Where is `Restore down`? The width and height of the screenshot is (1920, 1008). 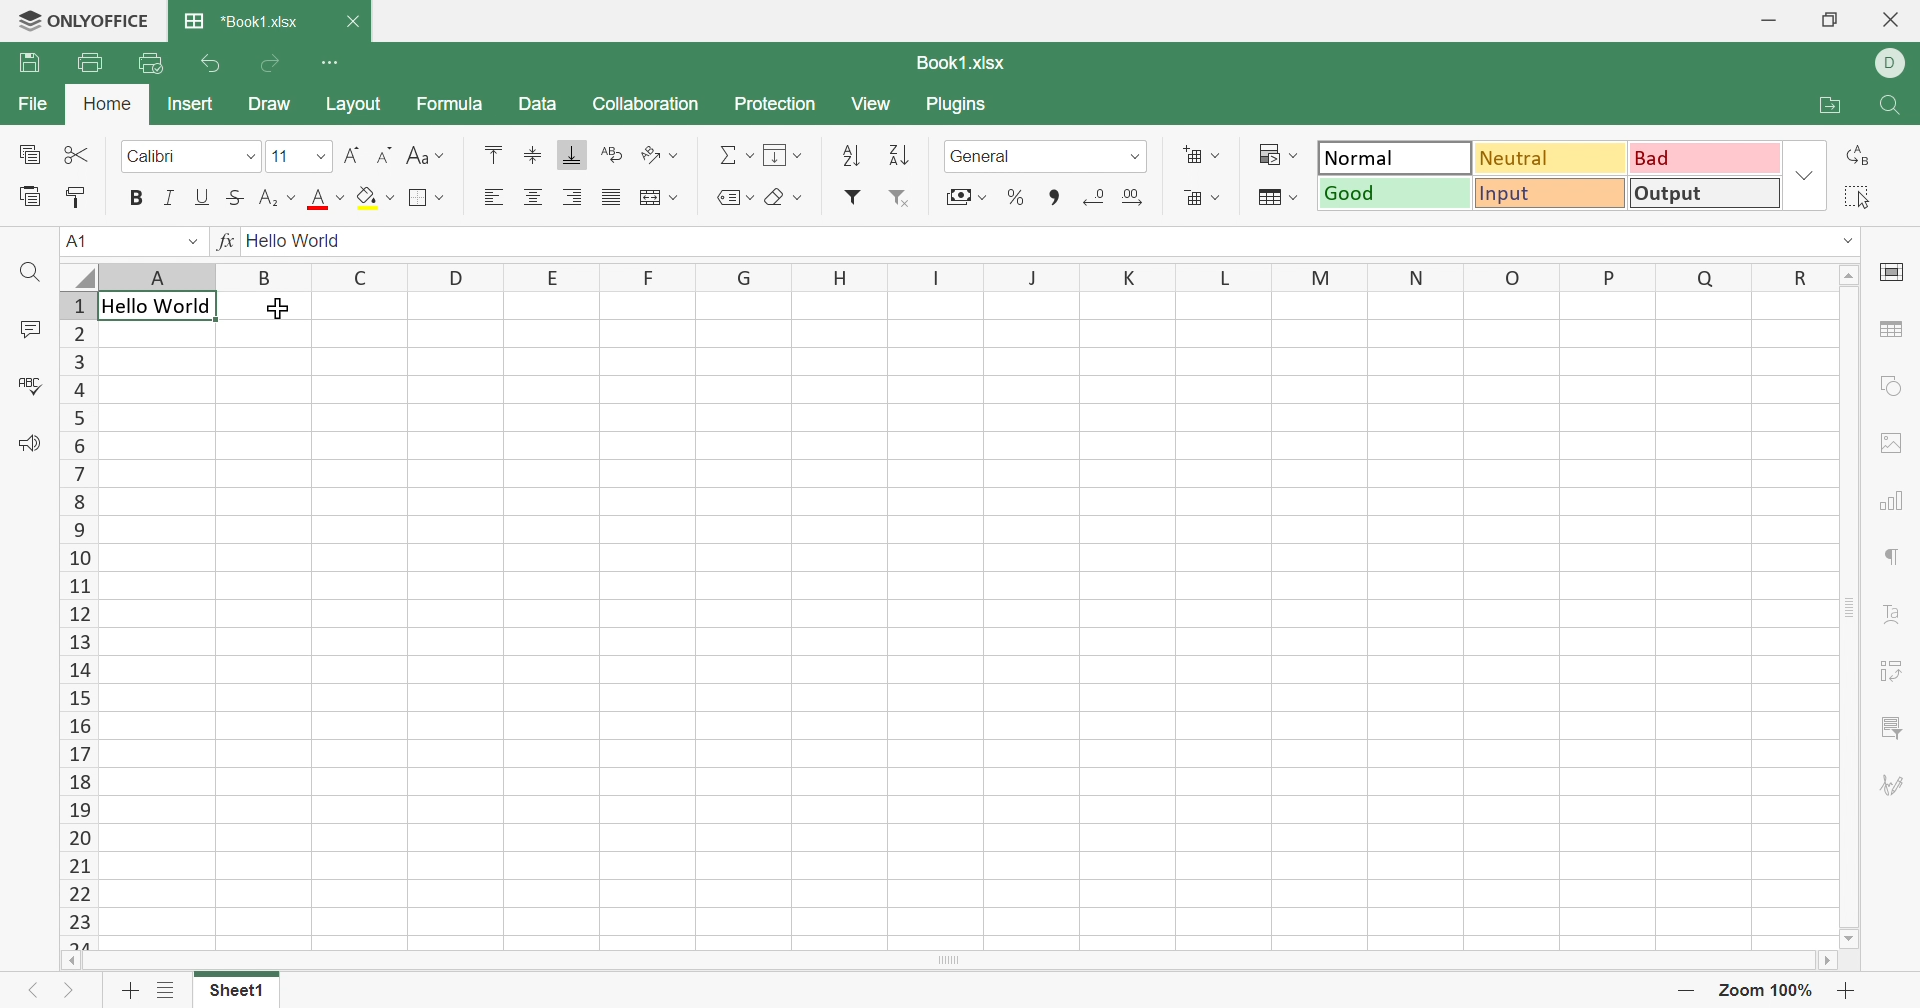 Restore down is located at coordinates (1828, 21).